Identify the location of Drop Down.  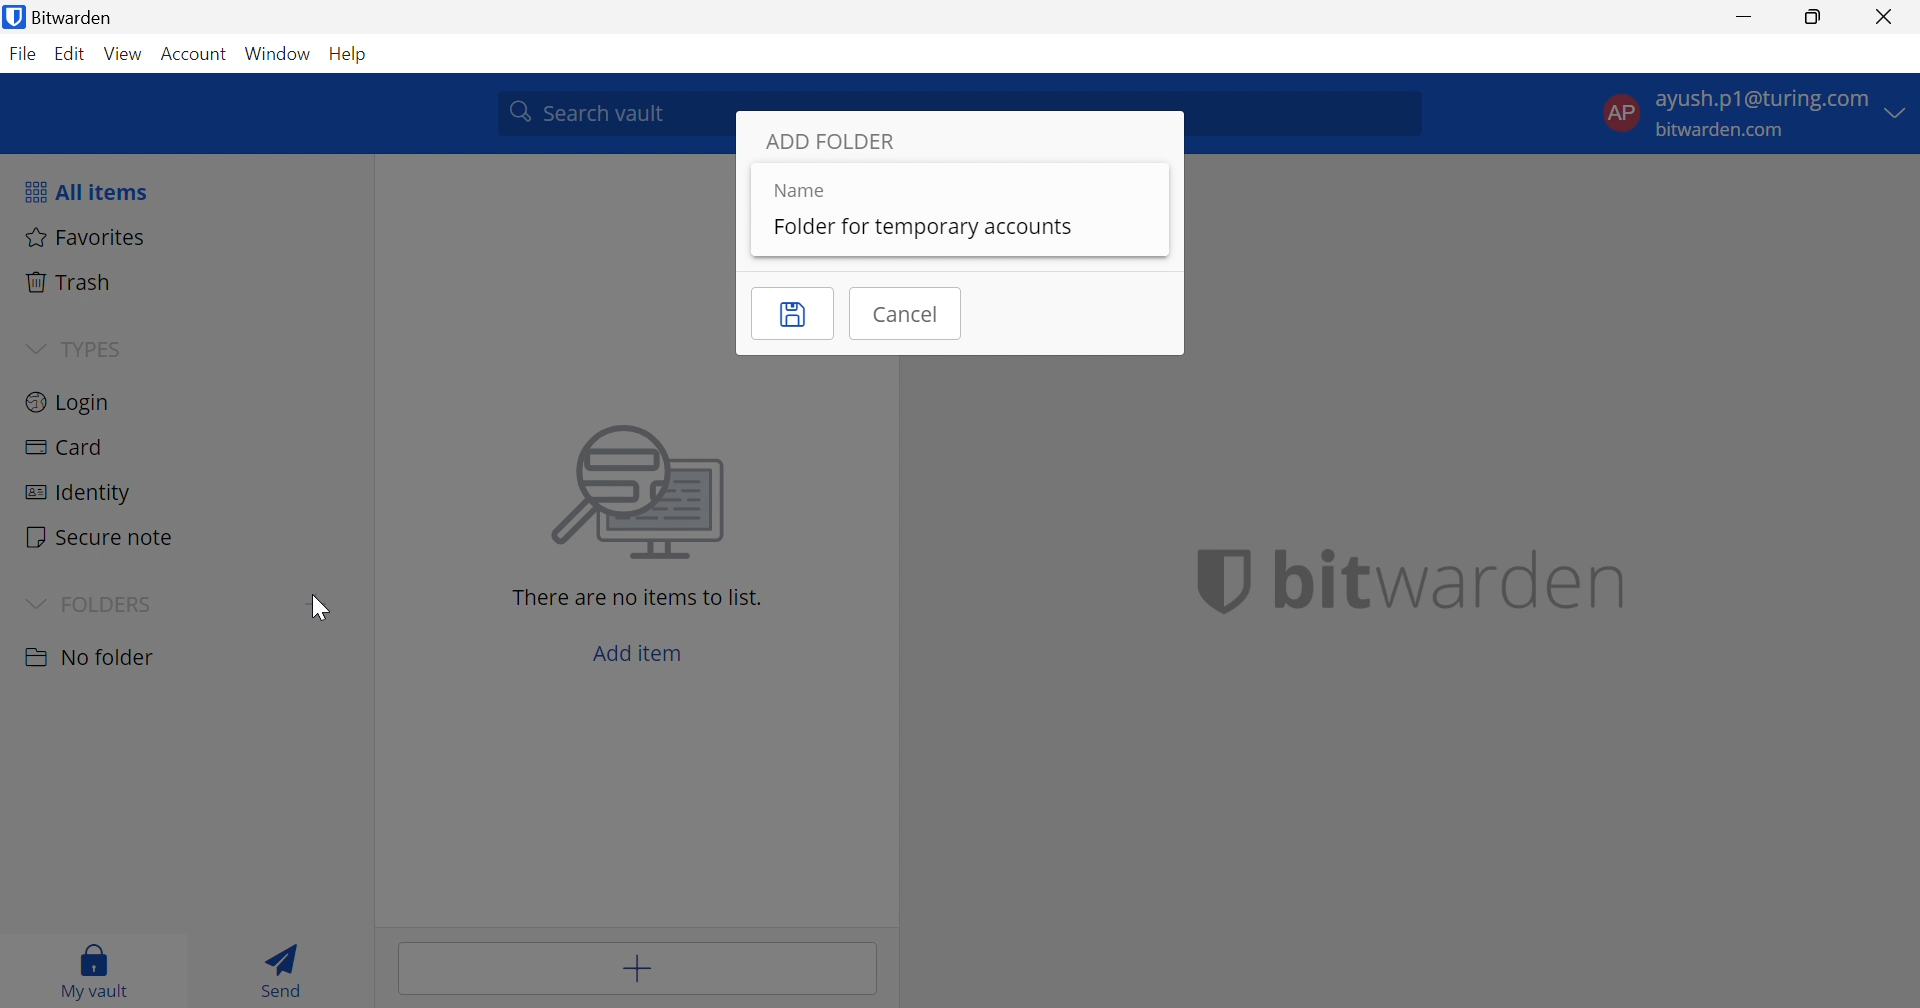
(37, 604).